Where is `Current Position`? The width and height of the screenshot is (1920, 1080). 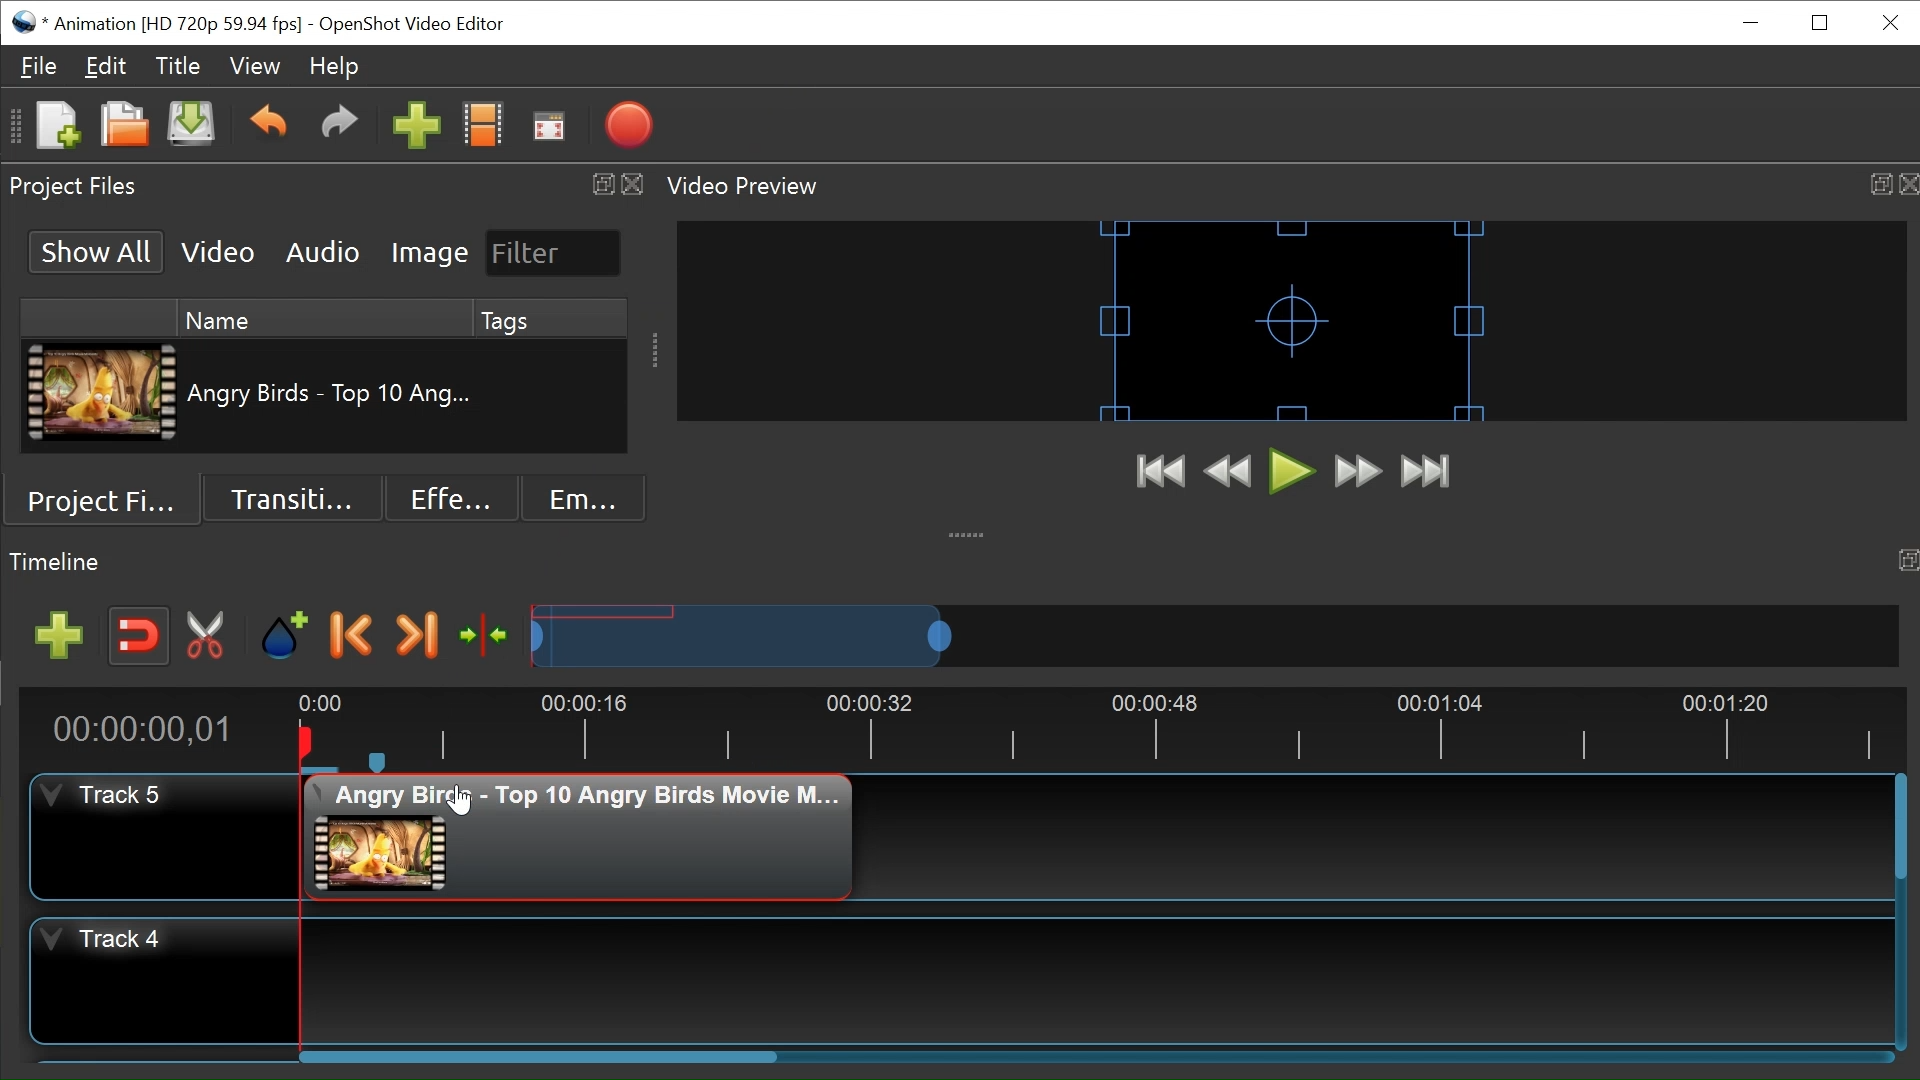 Current Position is located at coordinates (141, 730).